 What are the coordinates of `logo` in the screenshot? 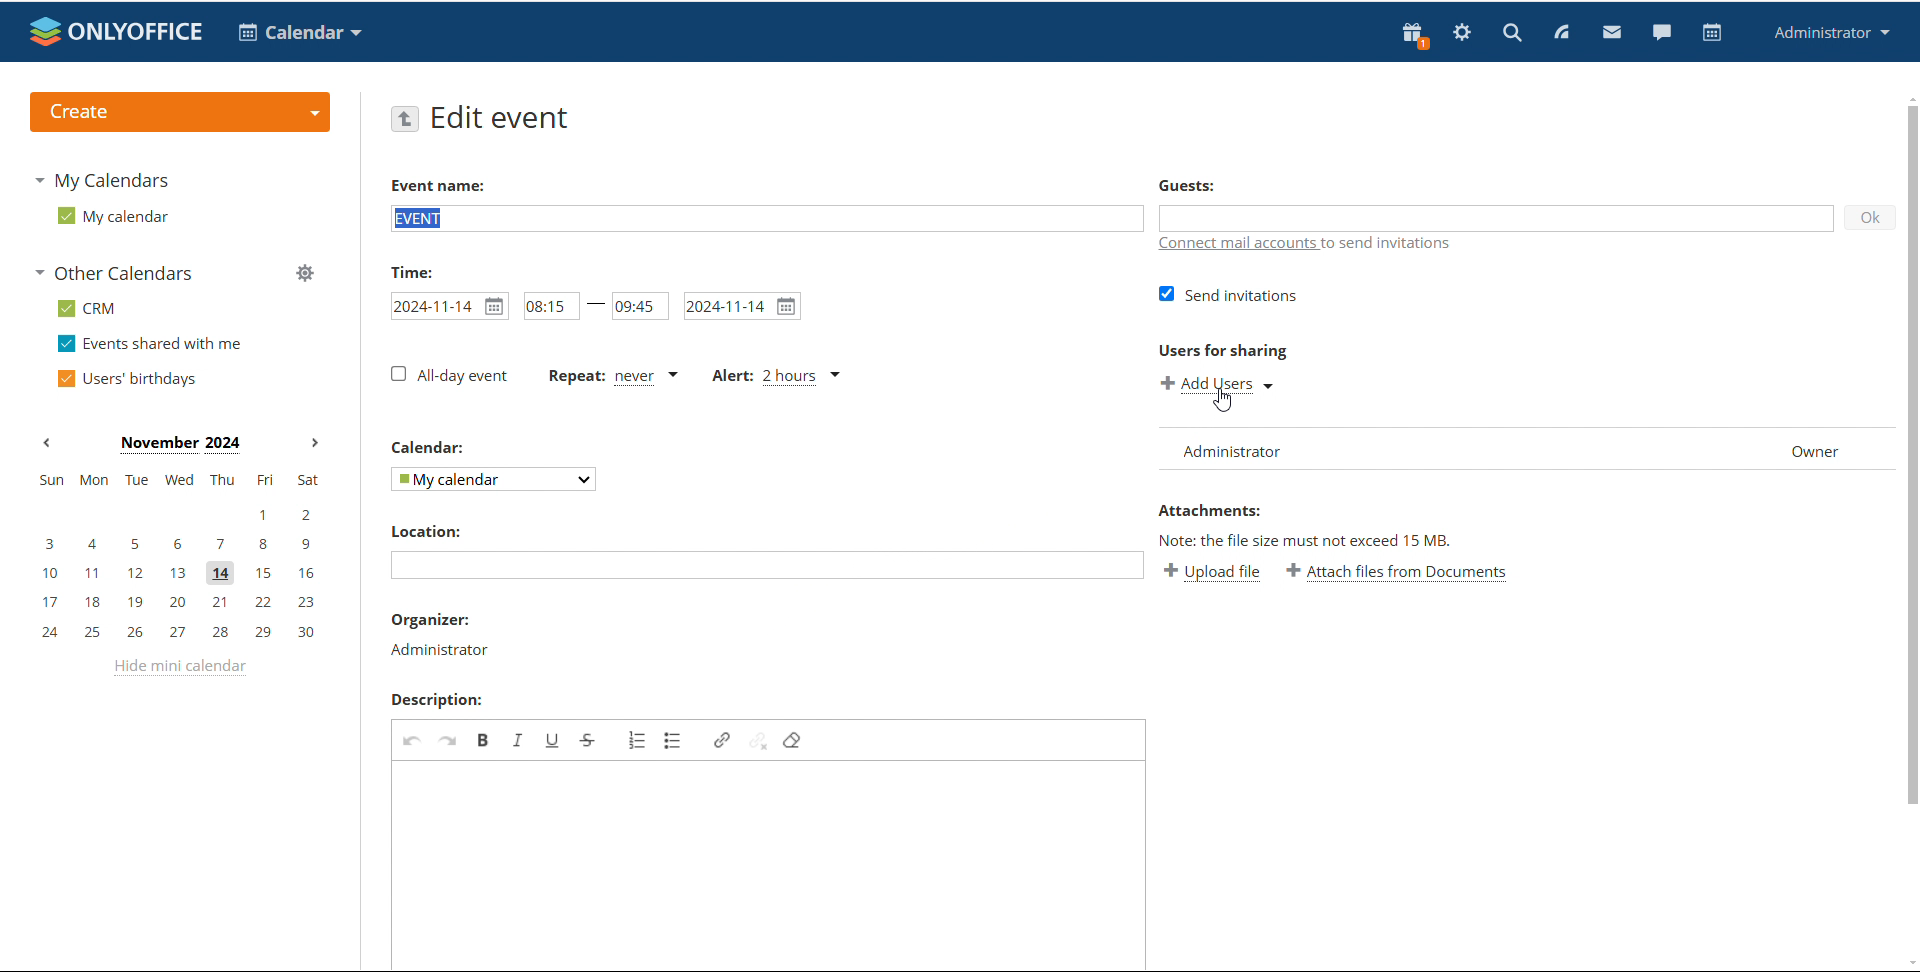 It's located at (117, 31).